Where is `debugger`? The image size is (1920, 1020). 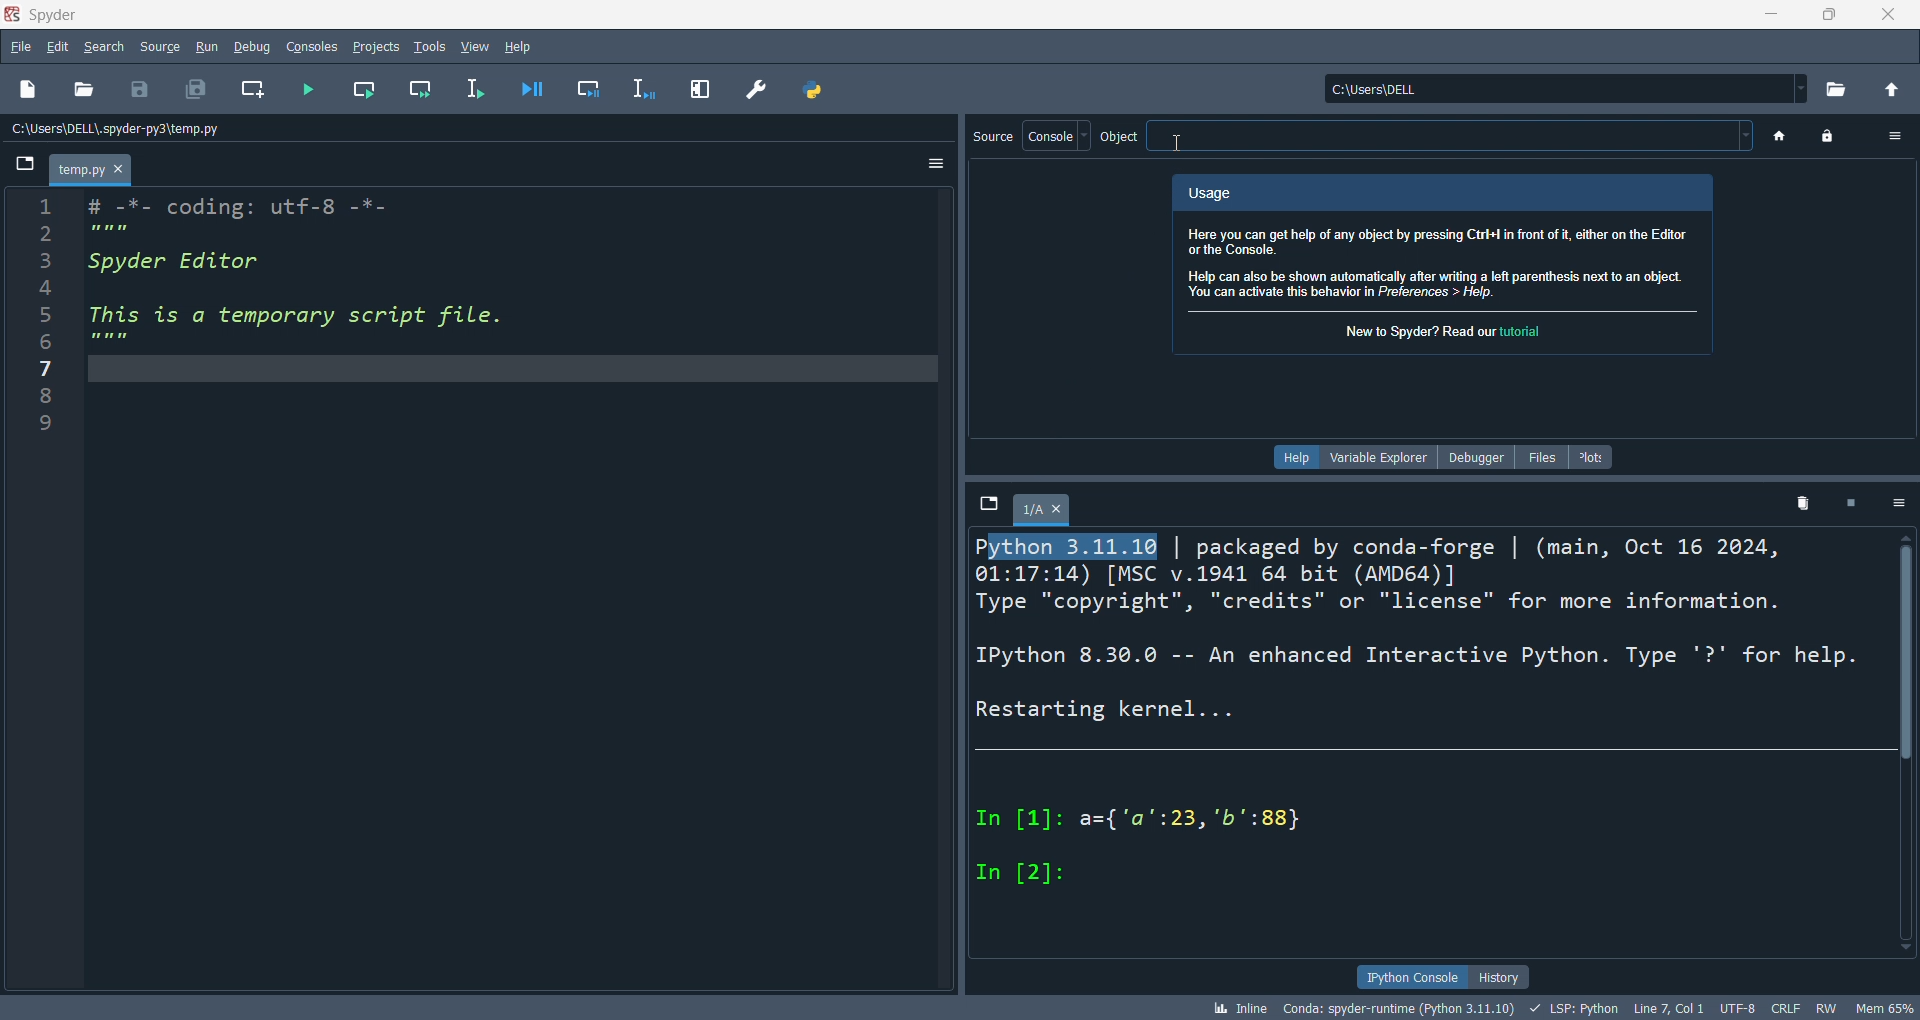
debugger is located at coordinates (1470, 459).